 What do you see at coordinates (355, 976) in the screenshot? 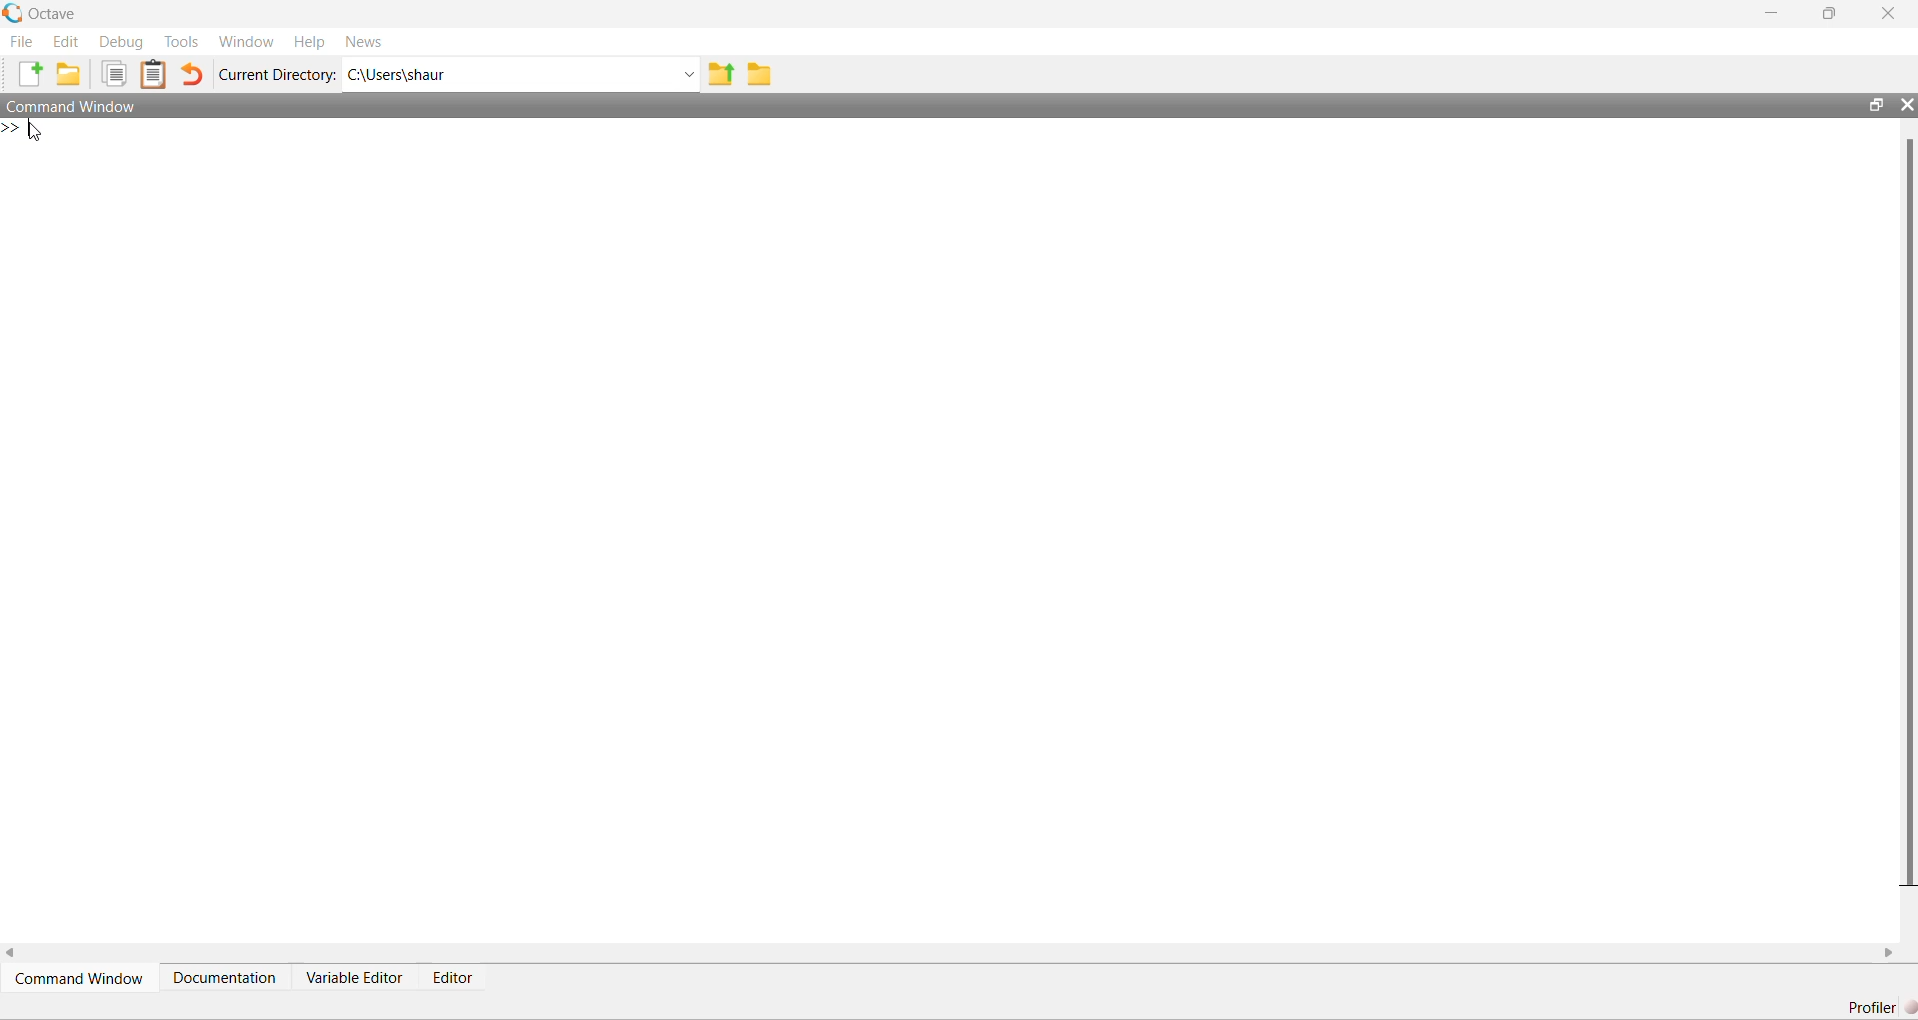
I see `Variable Editor` at bounding box center [355, 976].